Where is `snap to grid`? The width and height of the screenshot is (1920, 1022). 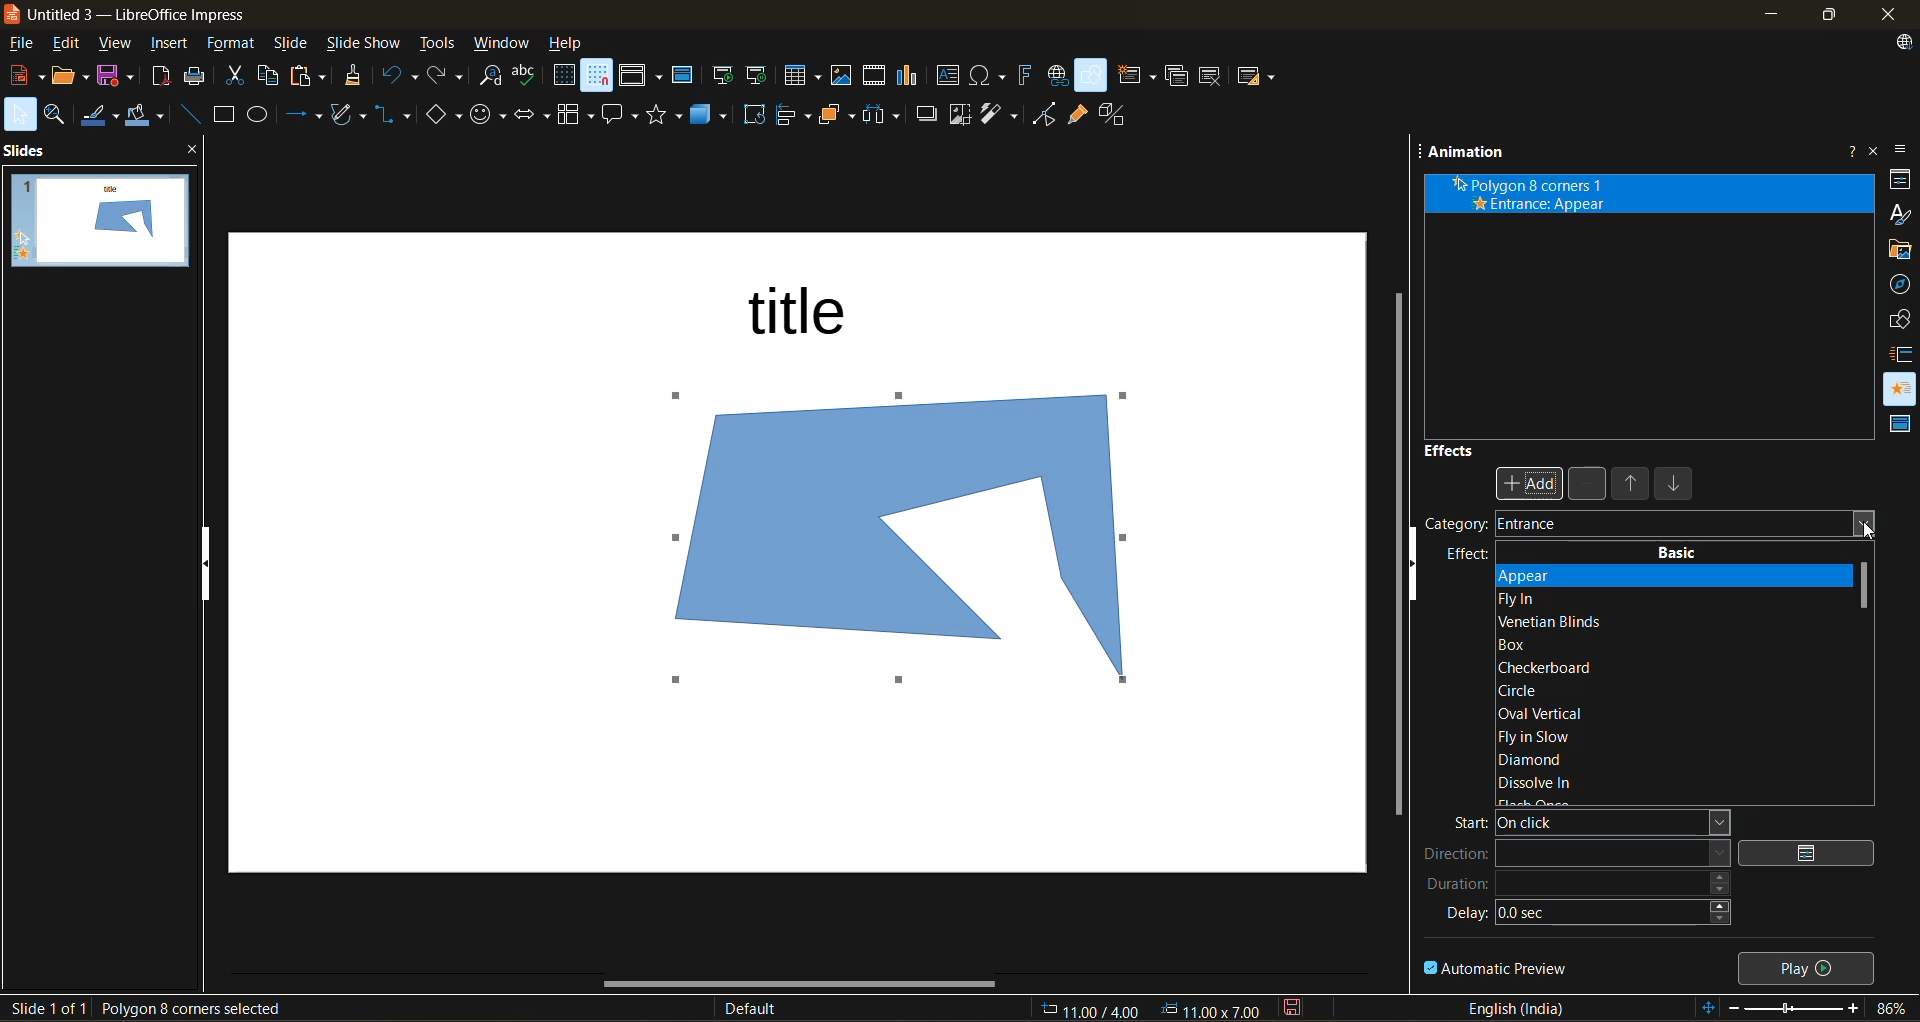 snap to grid is located at coordinates (595, 77).